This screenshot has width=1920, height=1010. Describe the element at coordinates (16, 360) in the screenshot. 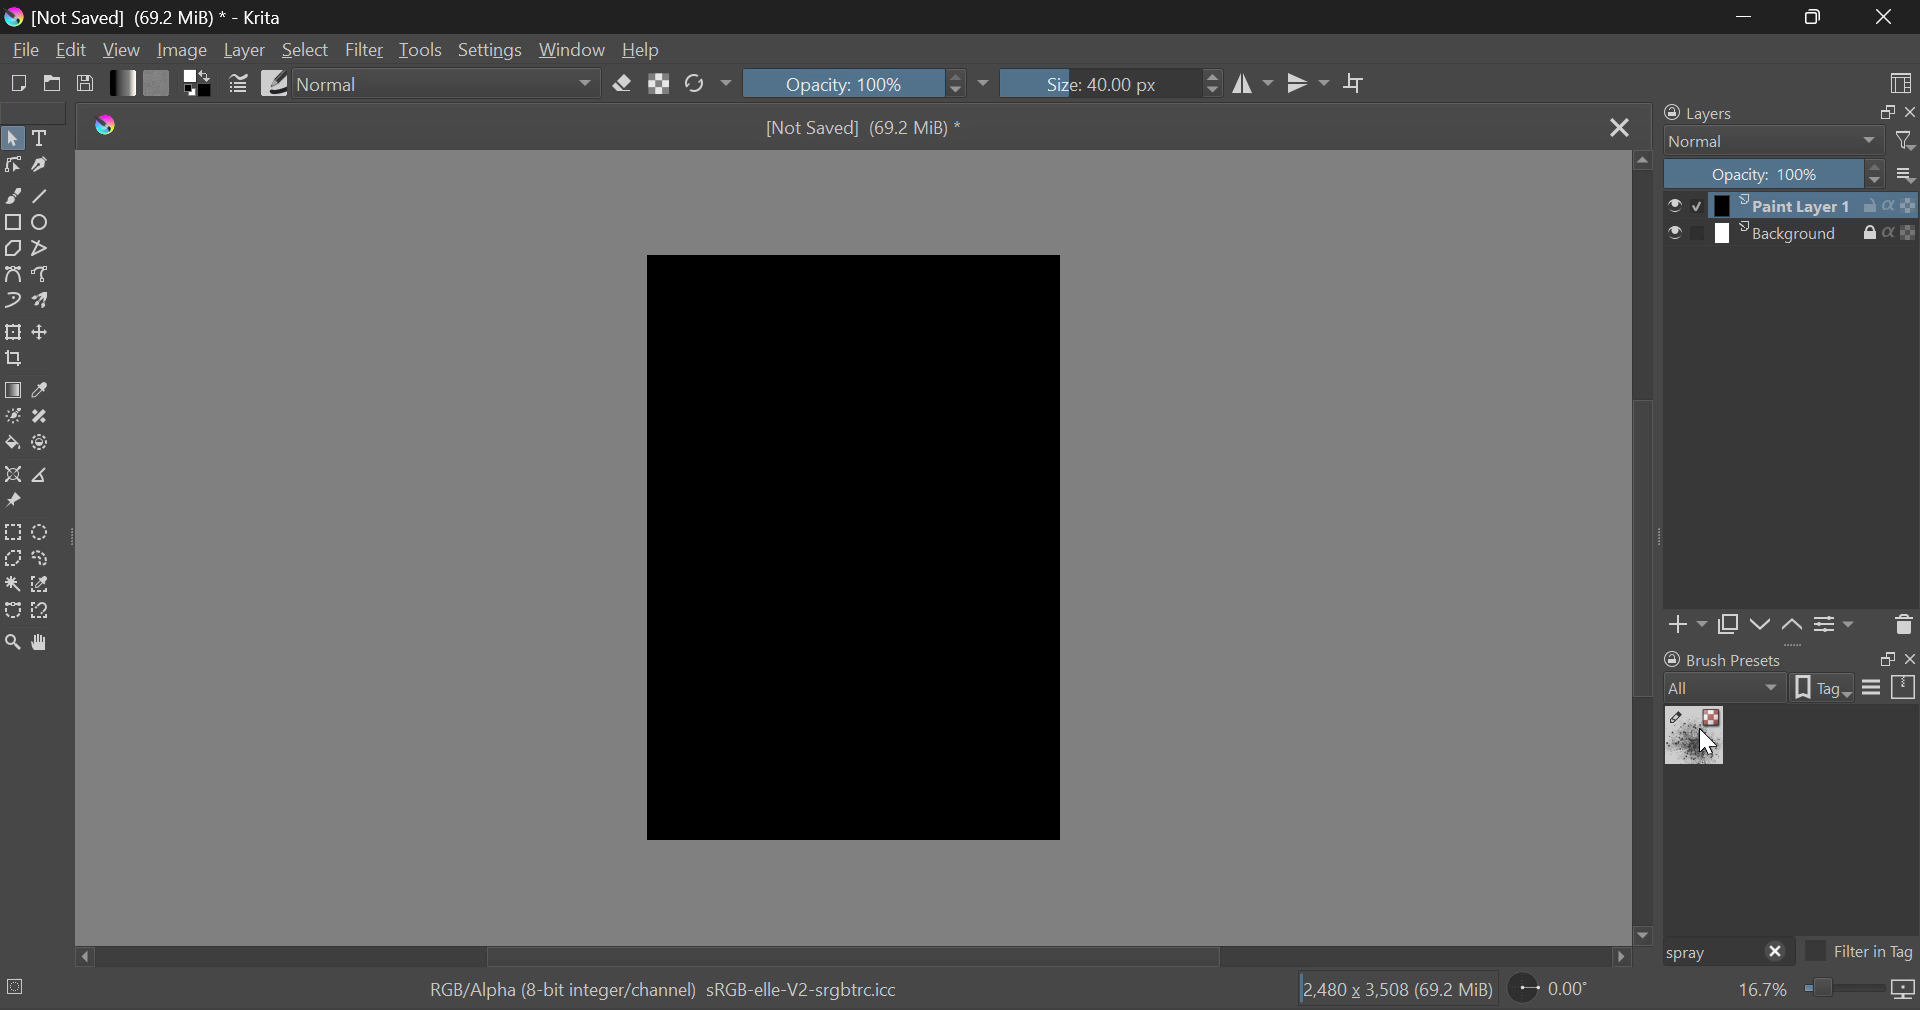

I see `Crop Layer` at that location.